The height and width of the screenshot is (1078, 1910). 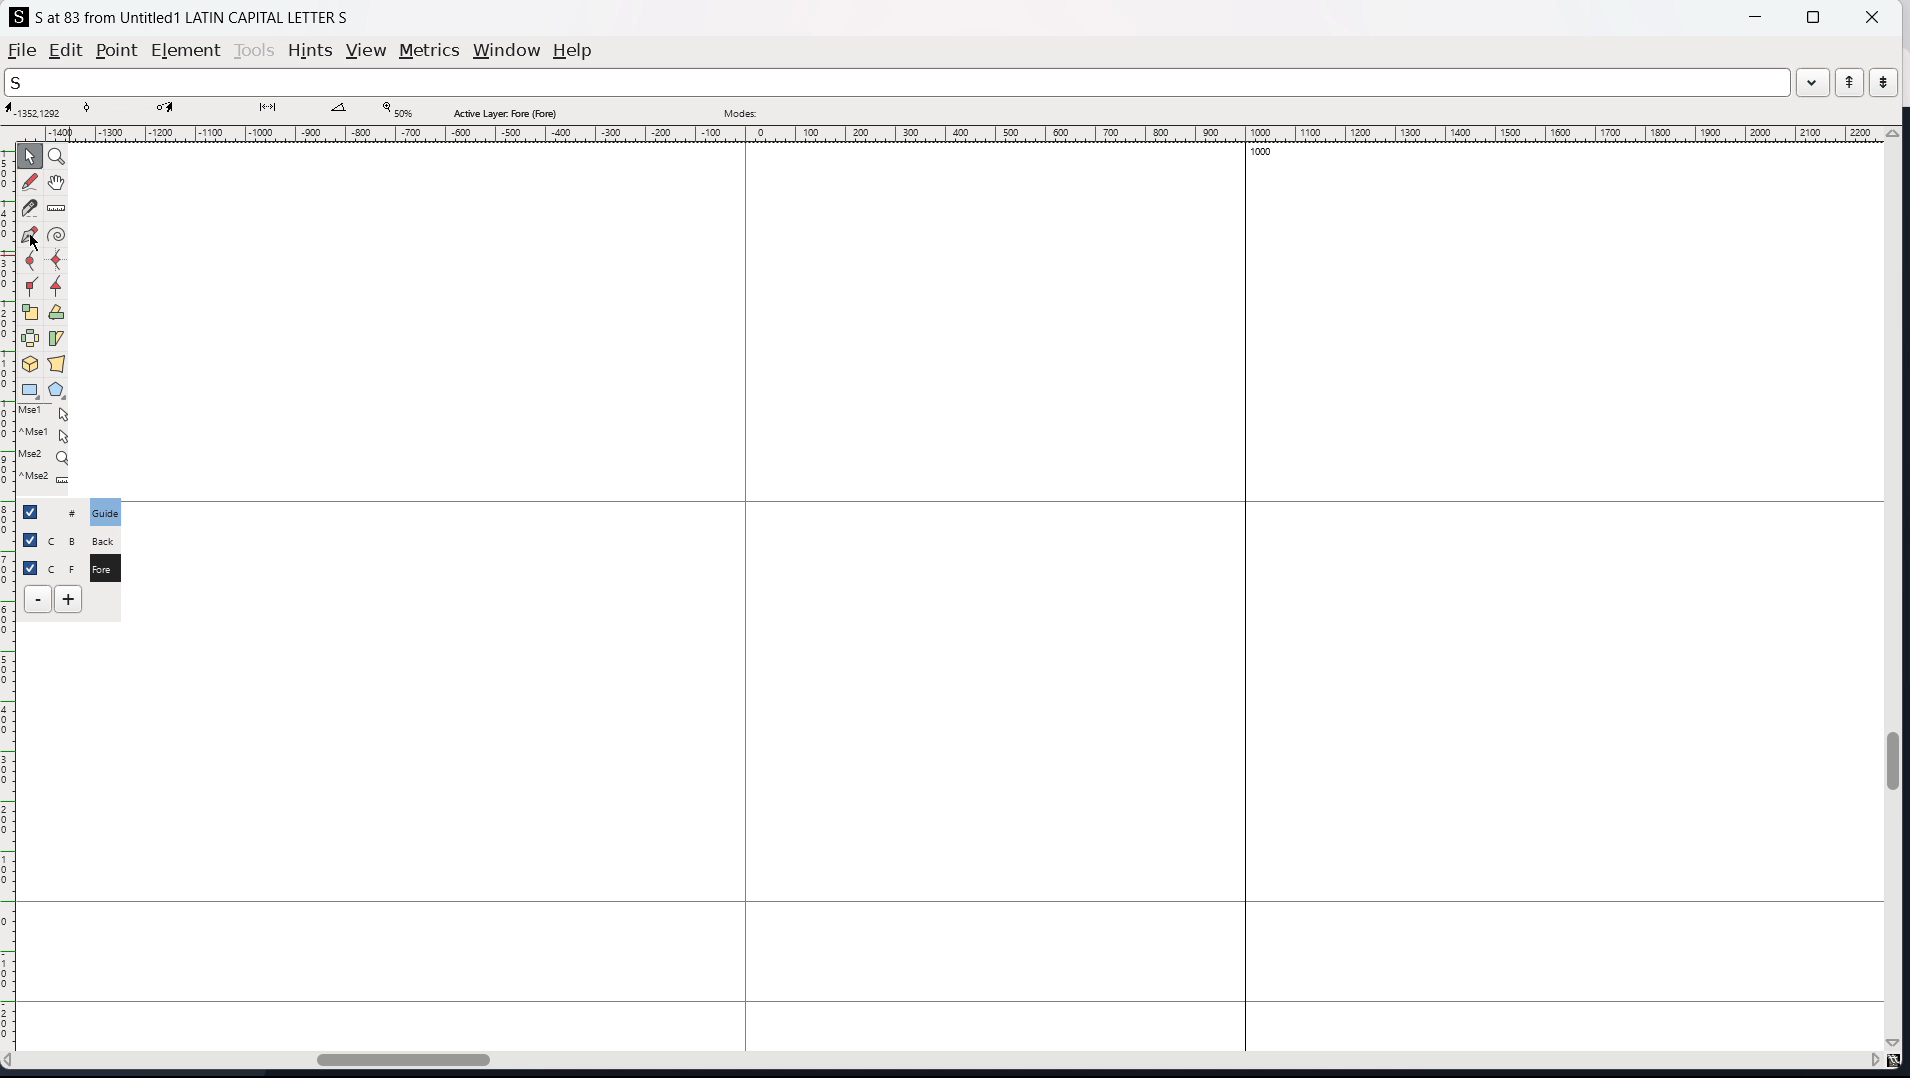 I want to click on add a point then drag out its control points, so click(x=31, y=234).